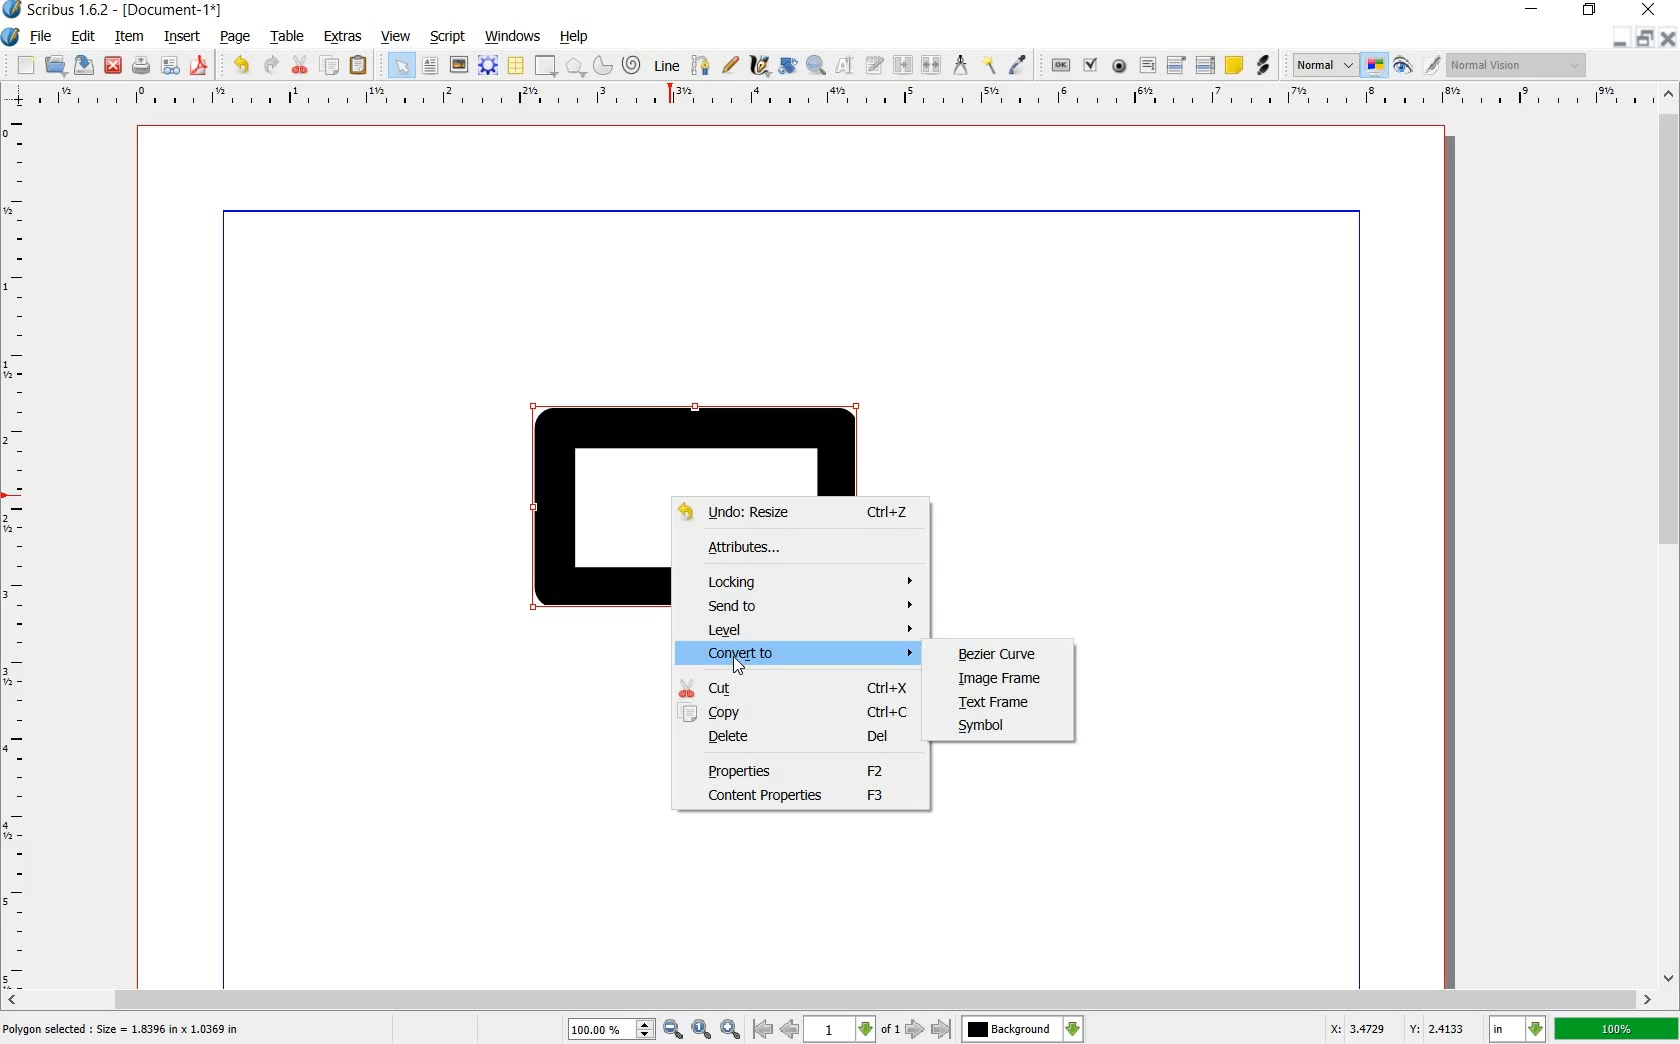 Image resolution: width=1680 pixels, height=1044 pixels. What do you see at coordinates (829, 998) in the screenshot?
I see `scrollbar` at bounding box center [829, 998].